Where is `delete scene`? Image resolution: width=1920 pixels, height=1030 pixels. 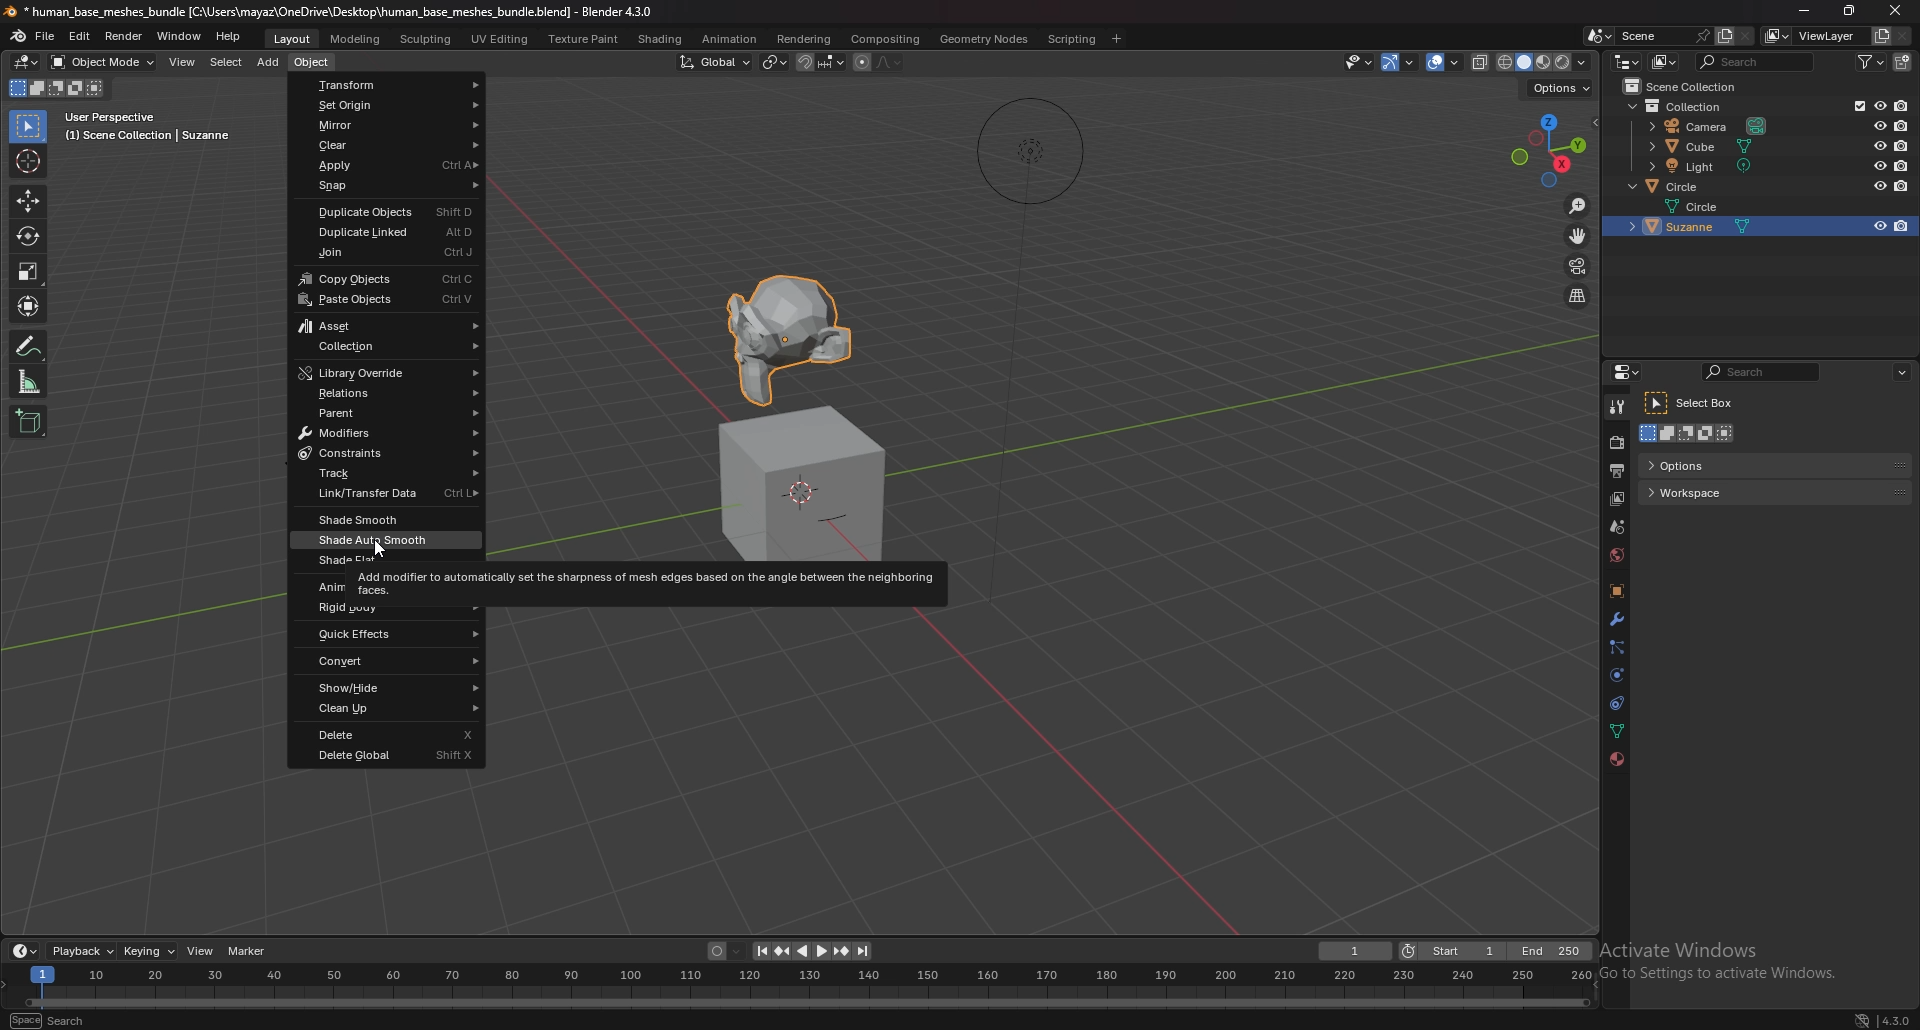
delete scene is located at coordinates (1749, 36).